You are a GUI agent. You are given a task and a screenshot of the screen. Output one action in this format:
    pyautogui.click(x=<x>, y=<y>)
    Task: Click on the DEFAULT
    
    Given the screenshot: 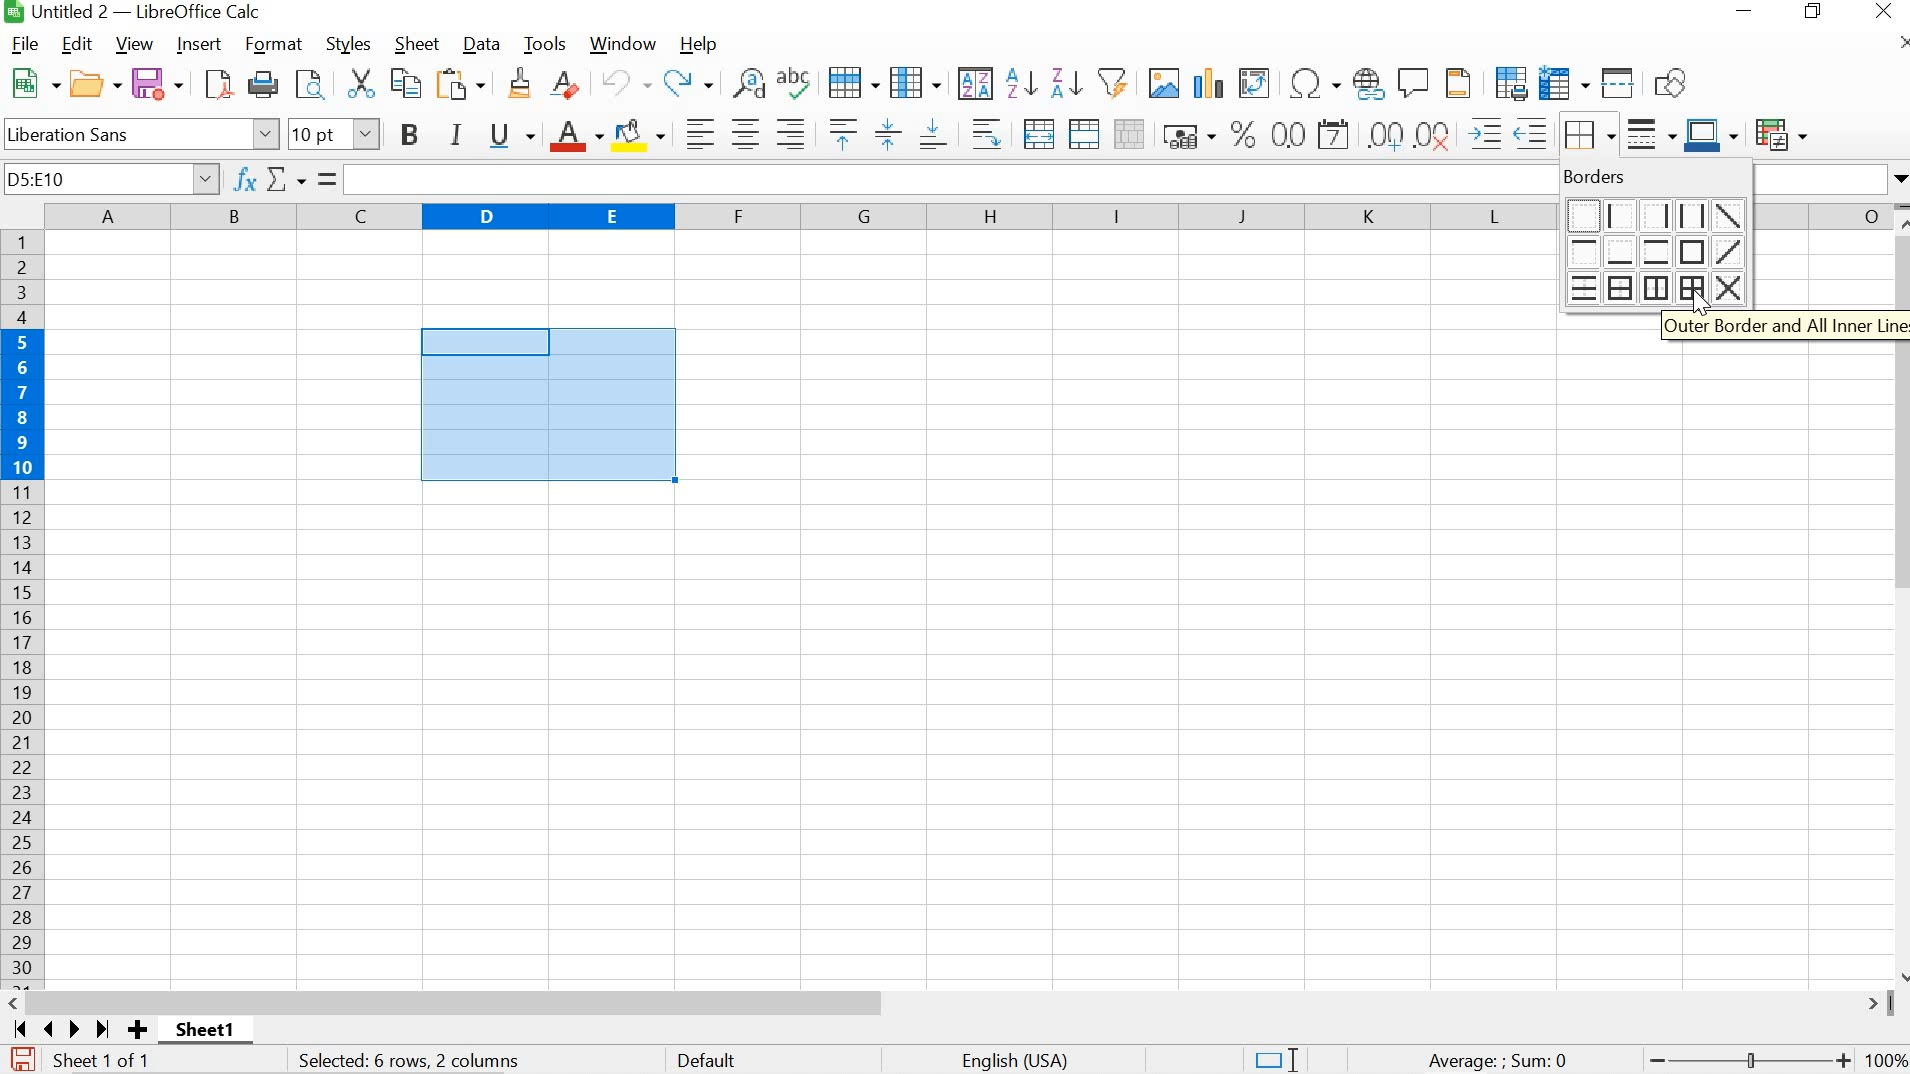 What is the action you would take?
    pyautogui.click(x=711, y=1062)
    